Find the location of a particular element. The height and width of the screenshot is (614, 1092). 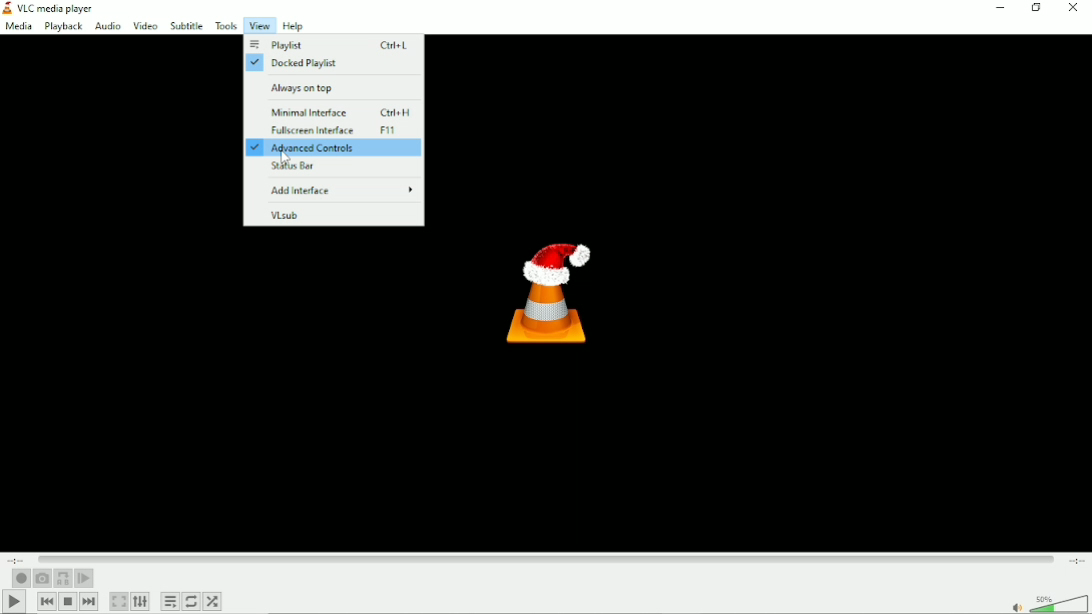

Minimize is located at coordinates (1001, 8).